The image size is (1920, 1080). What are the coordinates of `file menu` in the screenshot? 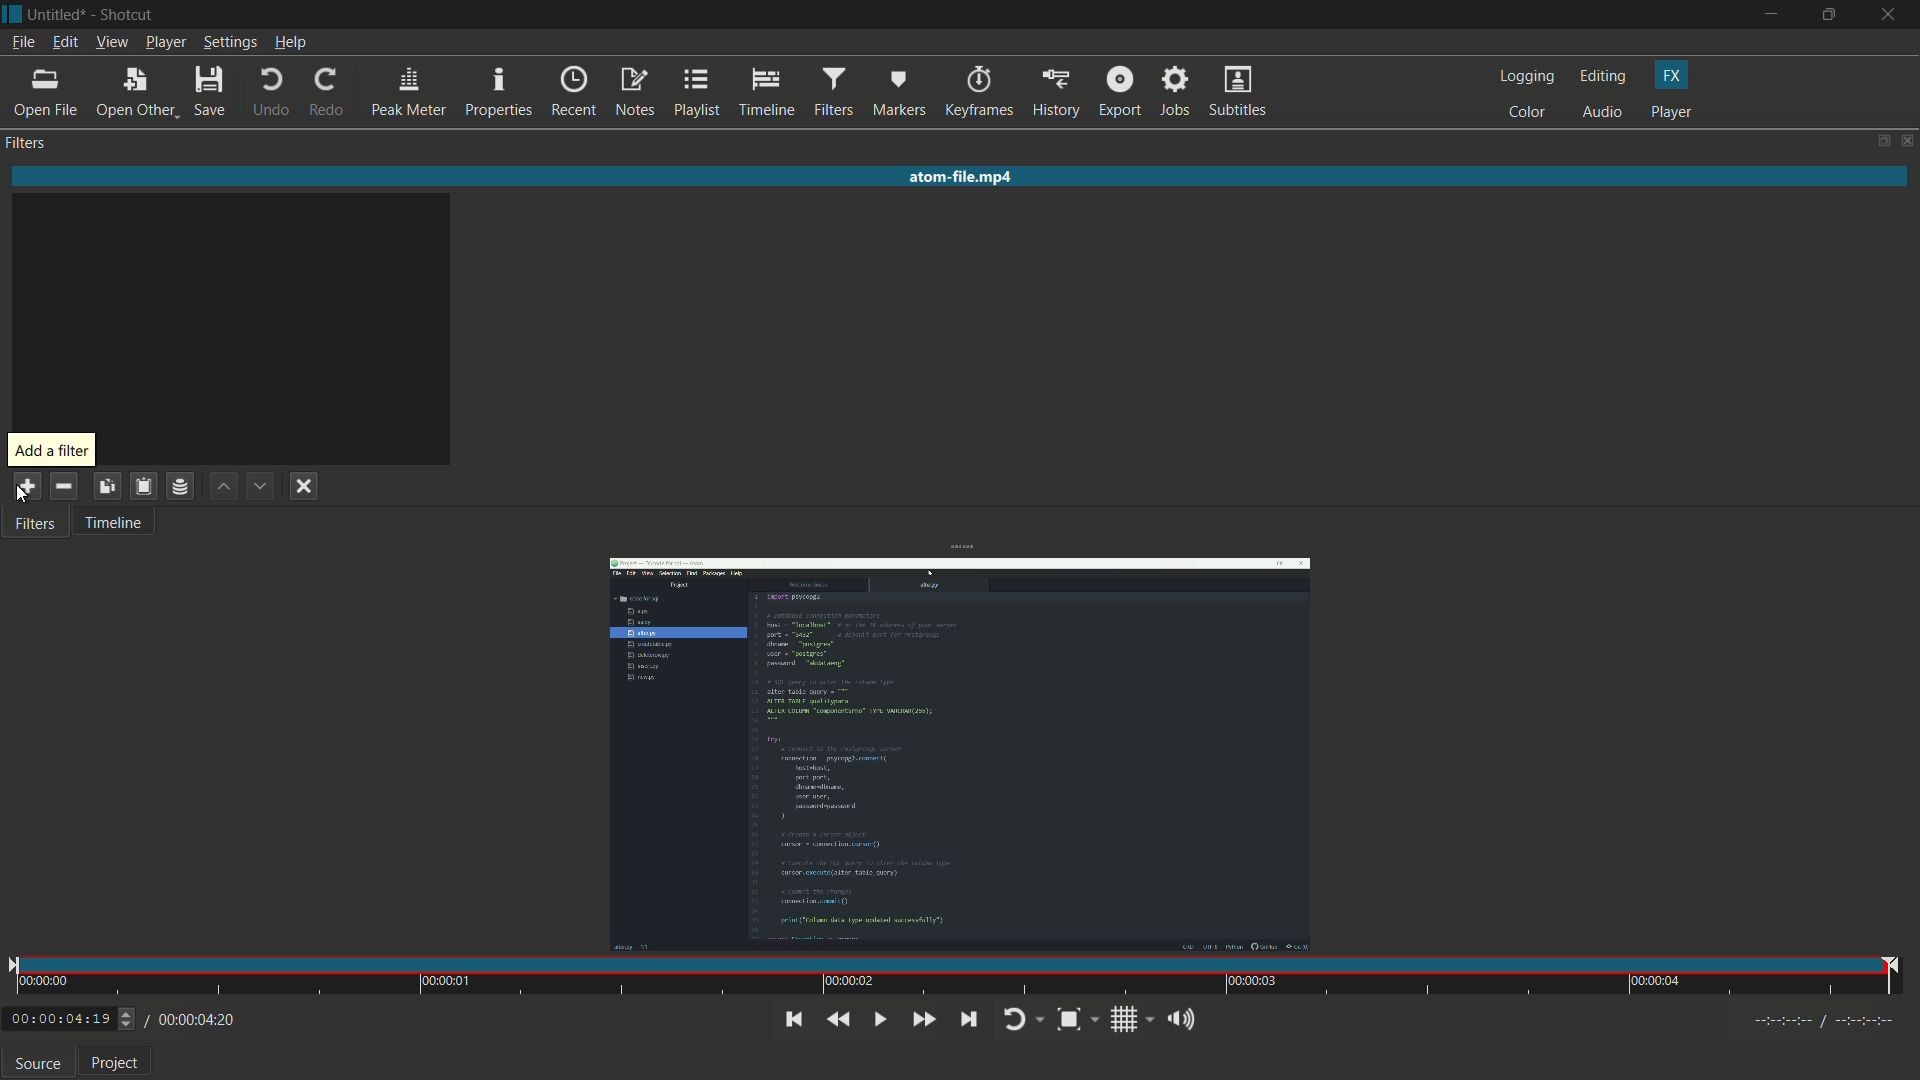 It's located at (23, 45).